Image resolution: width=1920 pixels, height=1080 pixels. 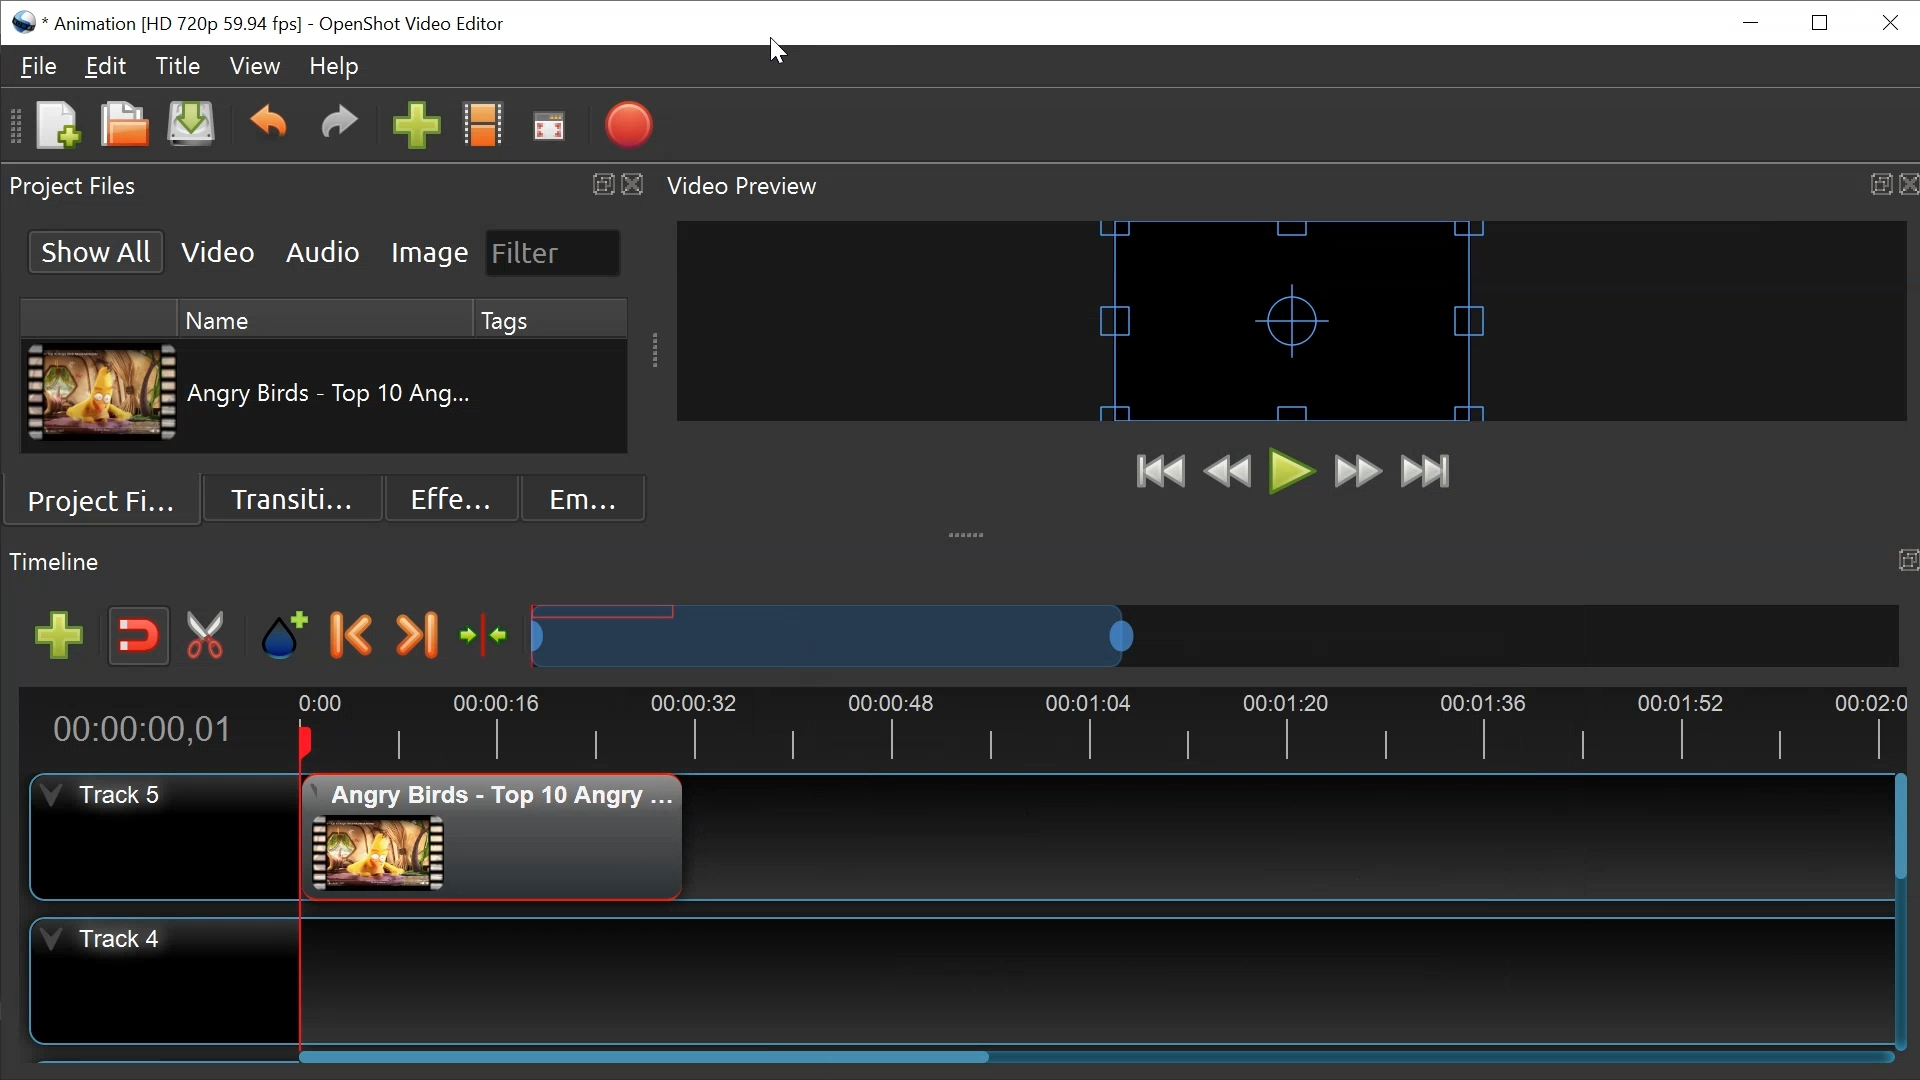 What do you see at coordinates (169, 24) in the screenshot?
I see `Project Name` at bounding box center [169, 24].